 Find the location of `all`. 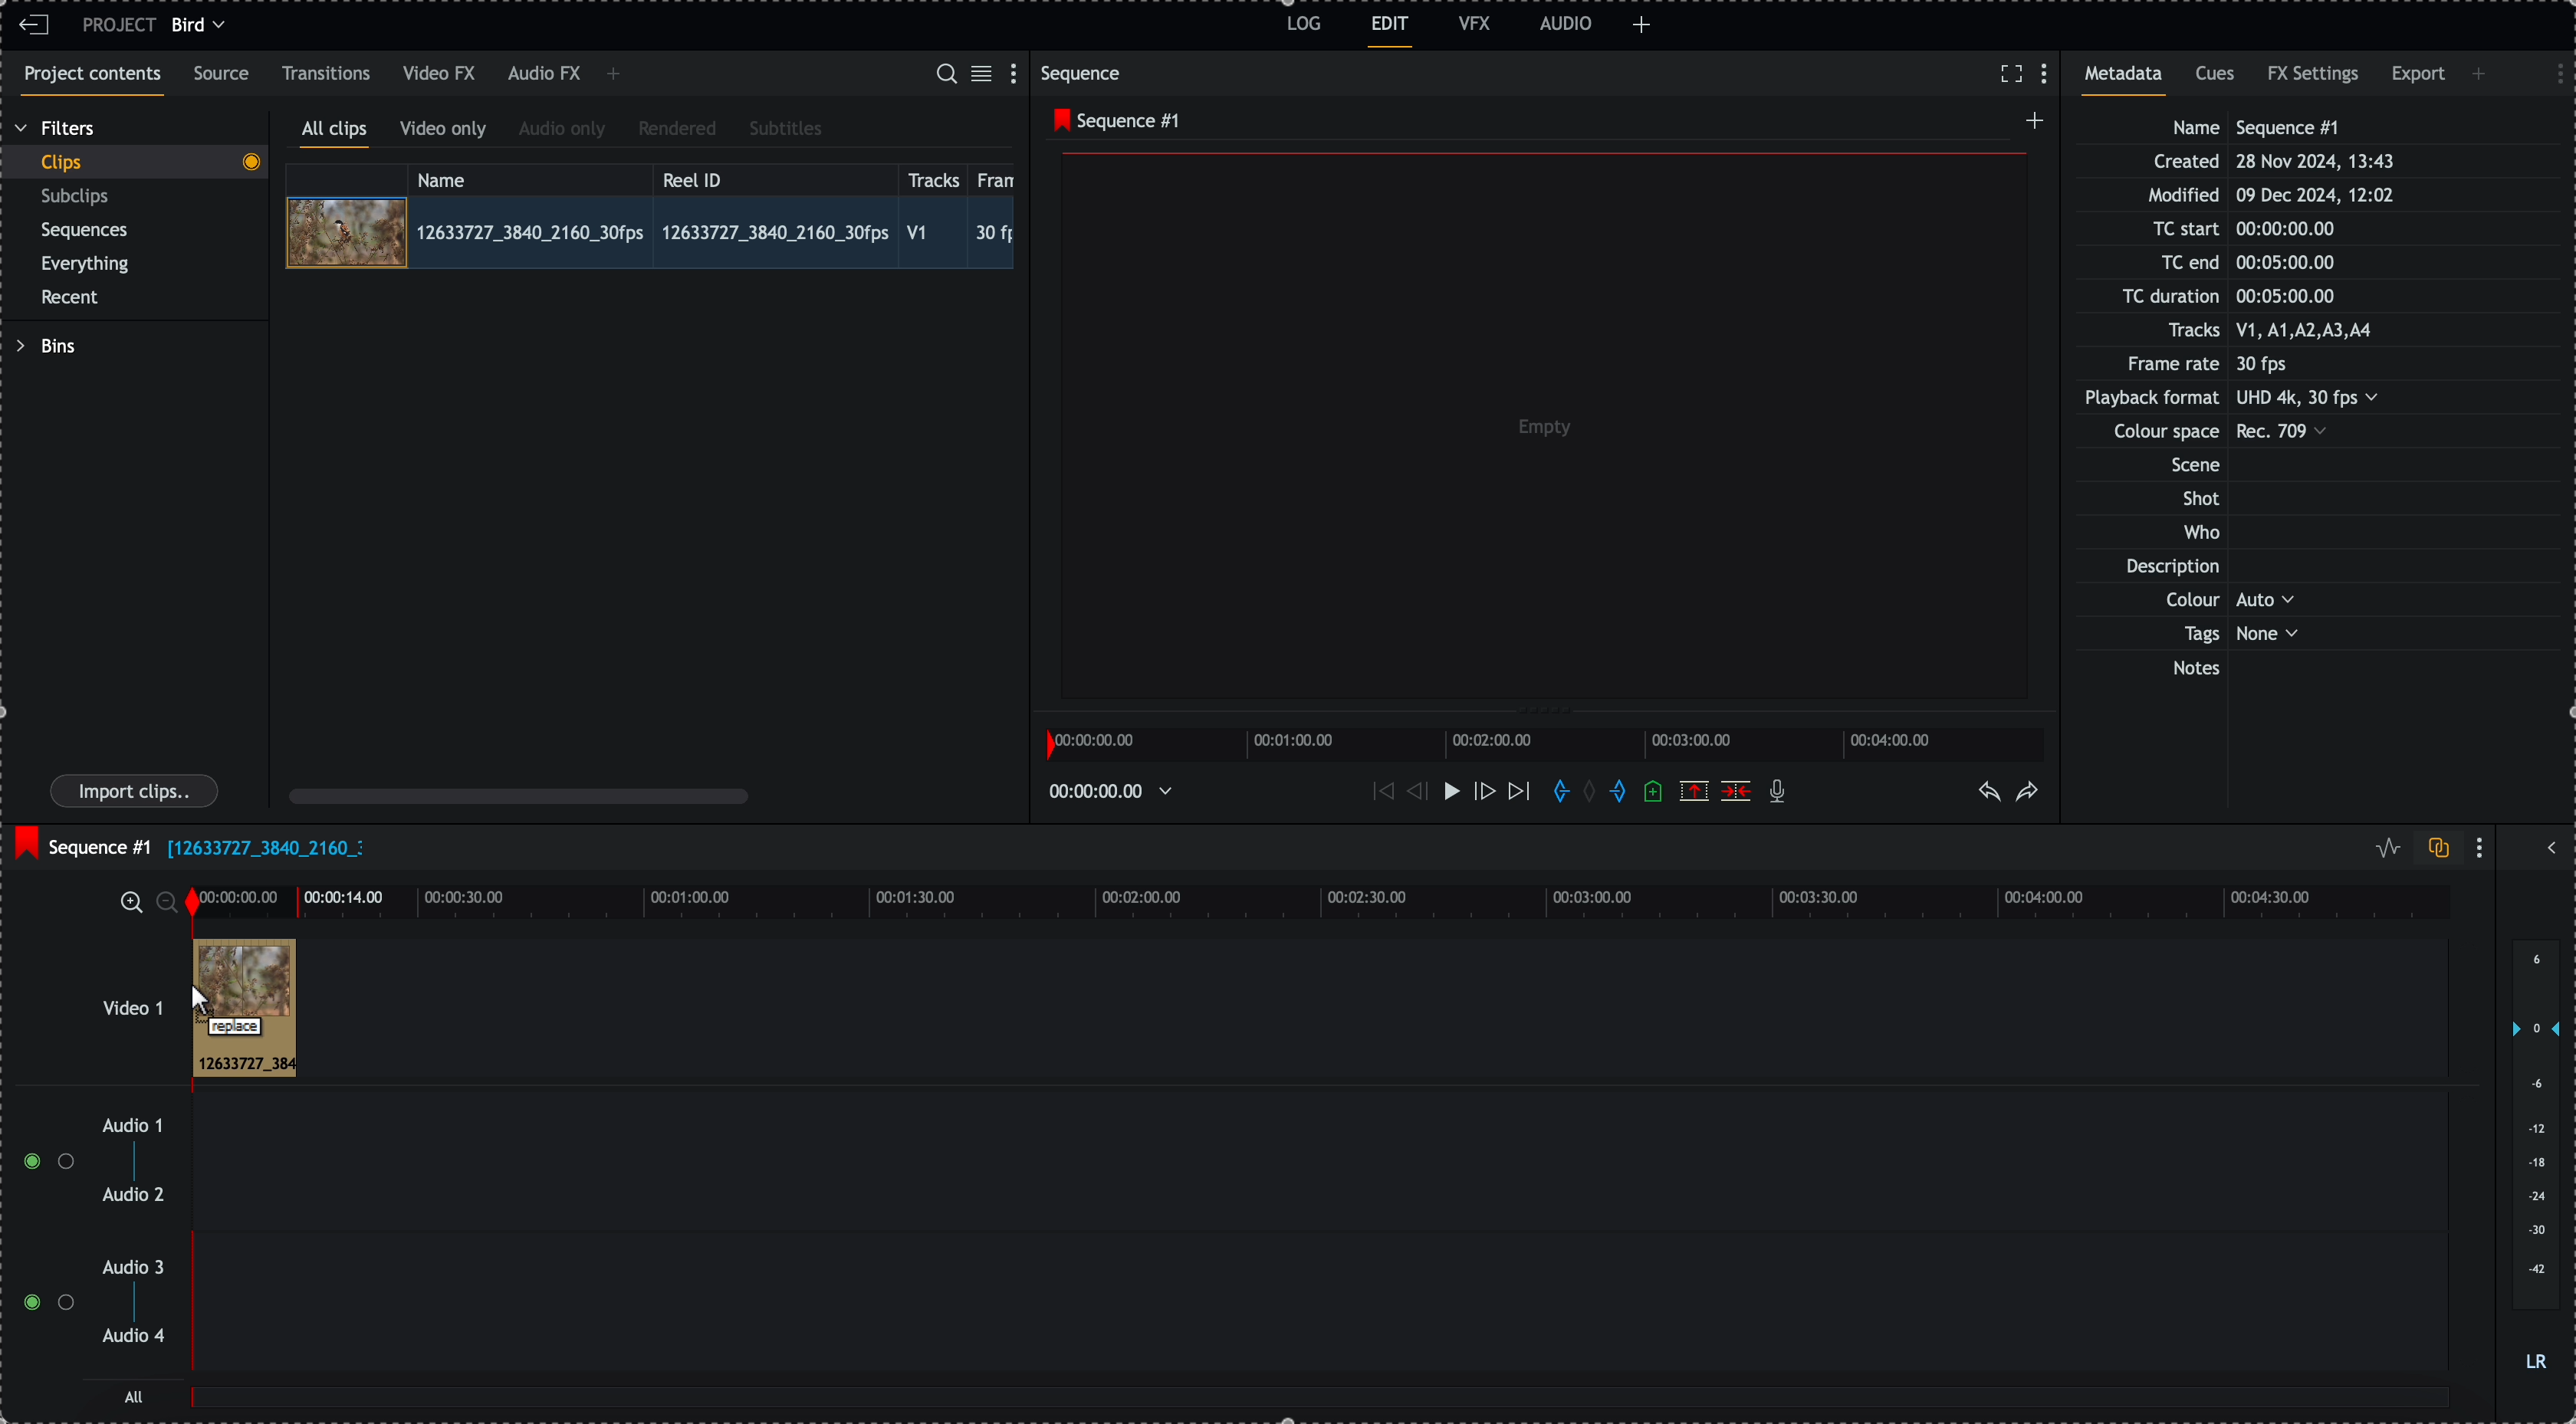

all is located at coordinates (1322, 1407).